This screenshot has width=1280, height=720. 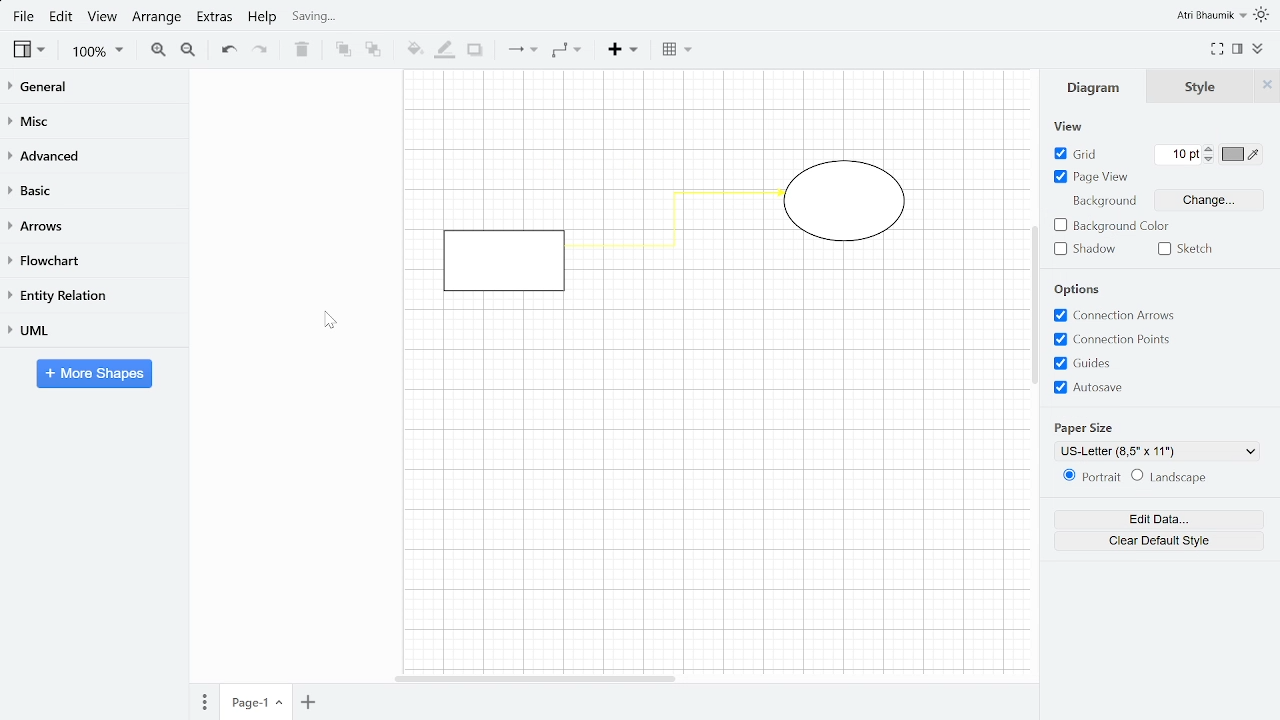 What do you see at coordinates (474, 50) in the screenshot?
I see `Shadow` at bounding box center [474, 50].